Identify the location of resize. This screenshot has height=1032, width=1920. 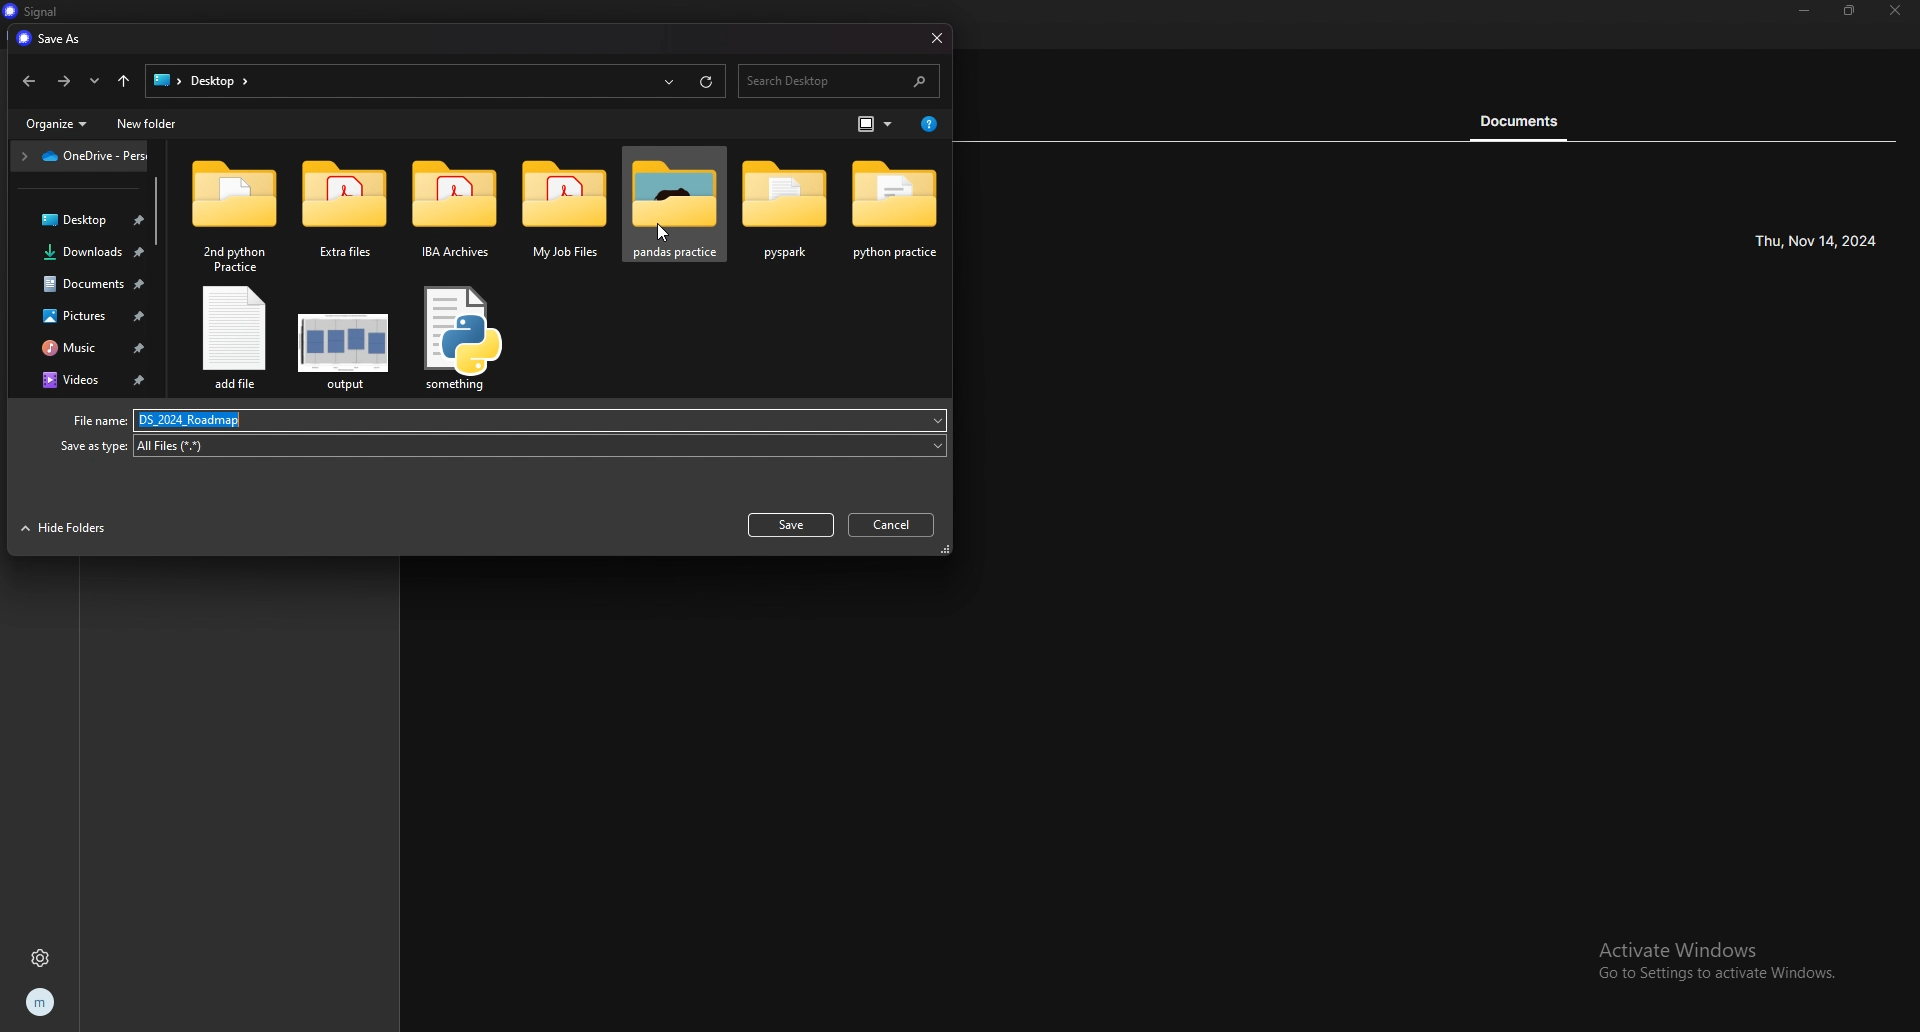
(1851, 10).